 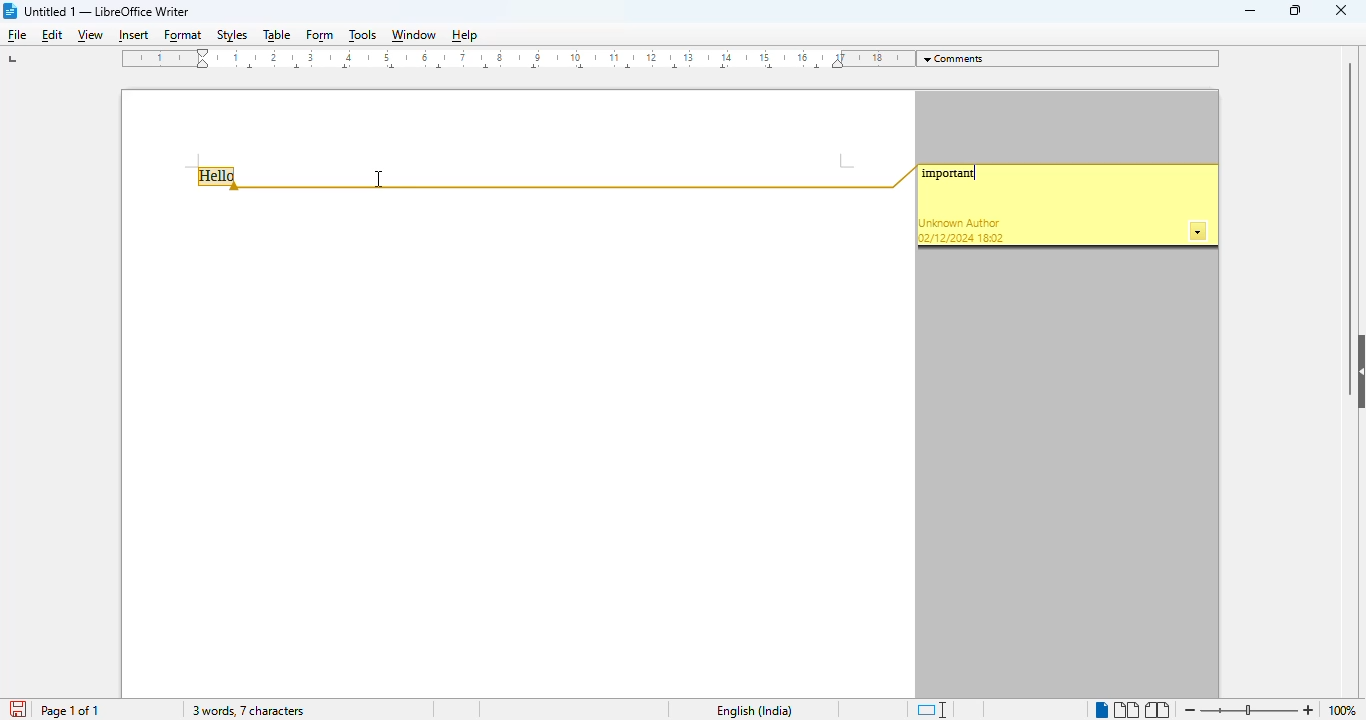 I want to click on text language, so click(x=755, y=711).